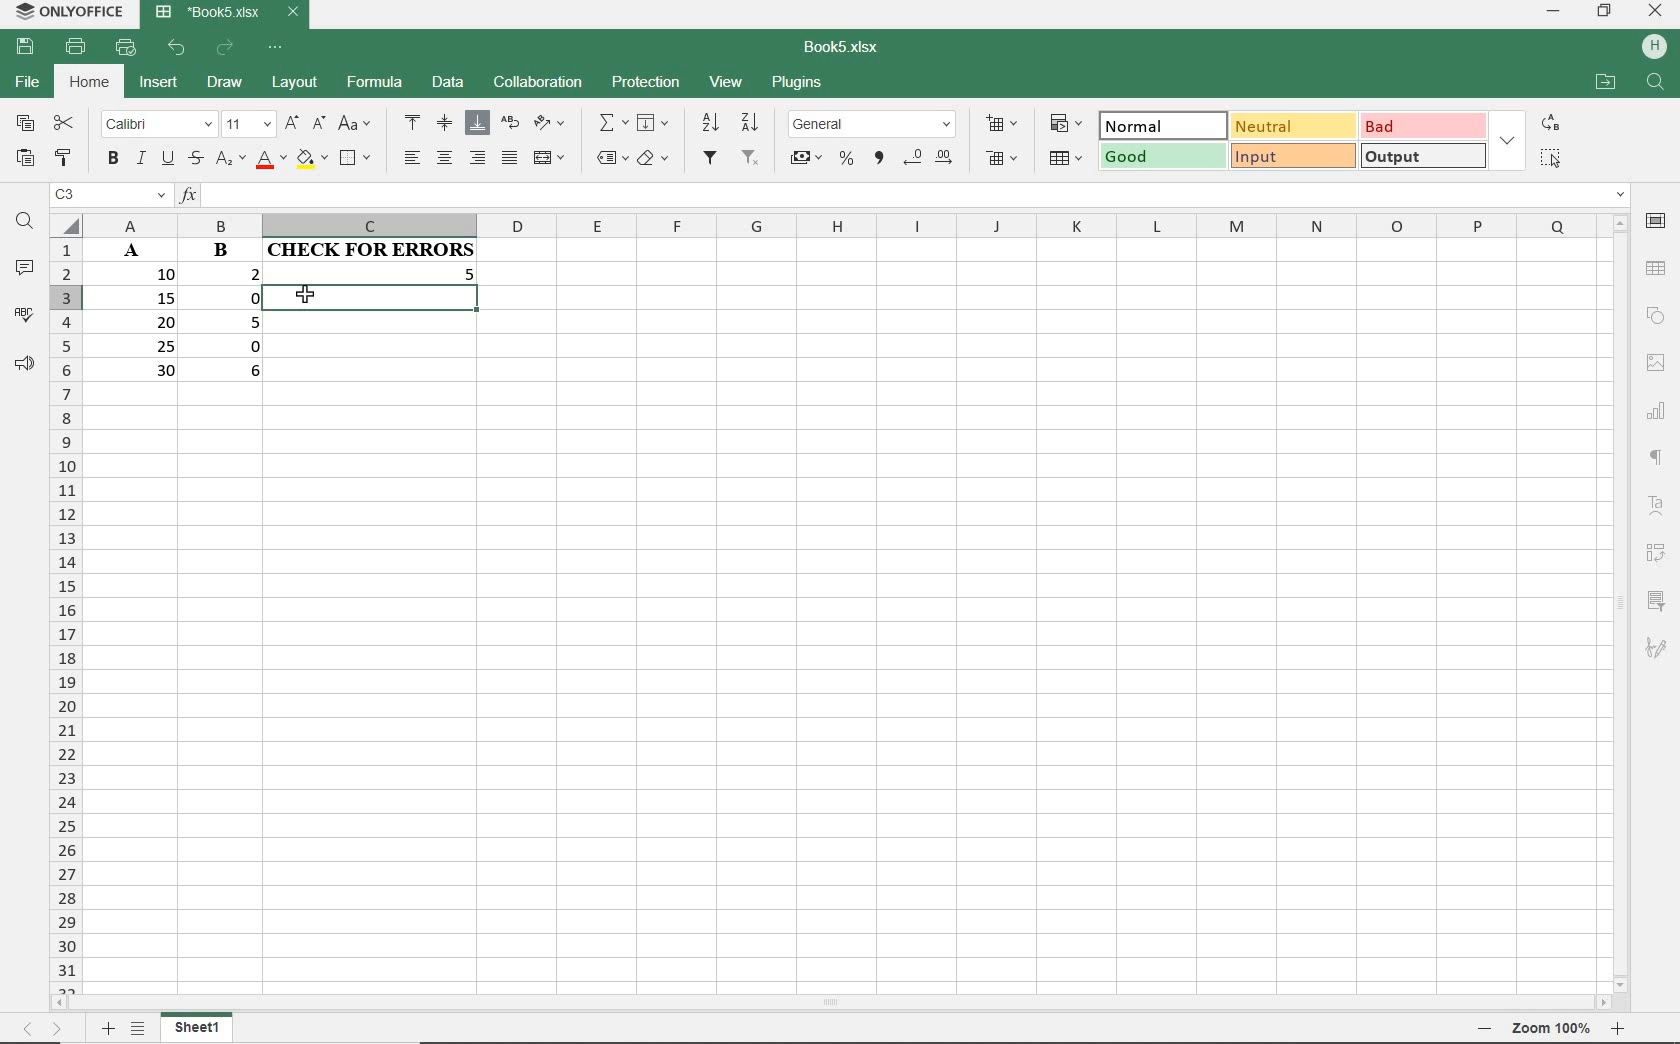  What do you see at coordinates (23, 160) in the screenshot?
I see `PASTE` at bounding box center [23, 160].